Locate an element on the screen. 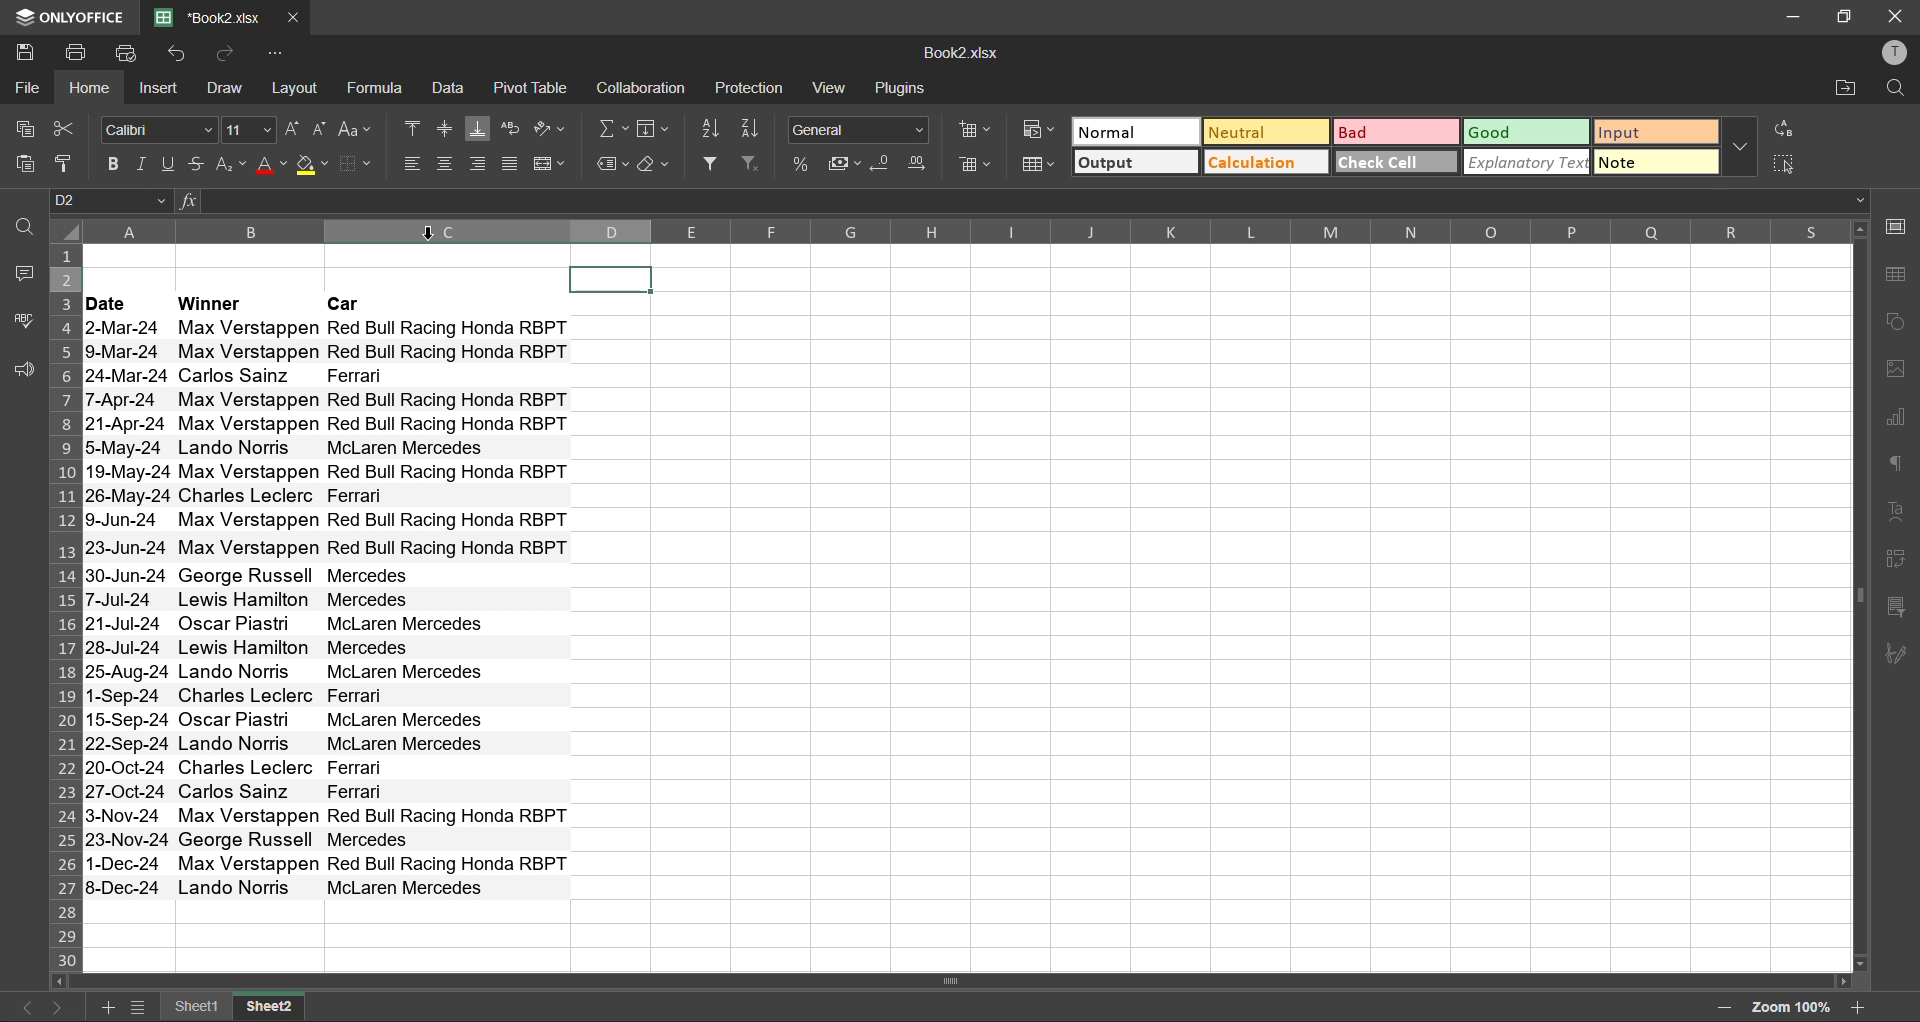 The image size is (1920, 1022). fx is located at coordinates (186, 202).